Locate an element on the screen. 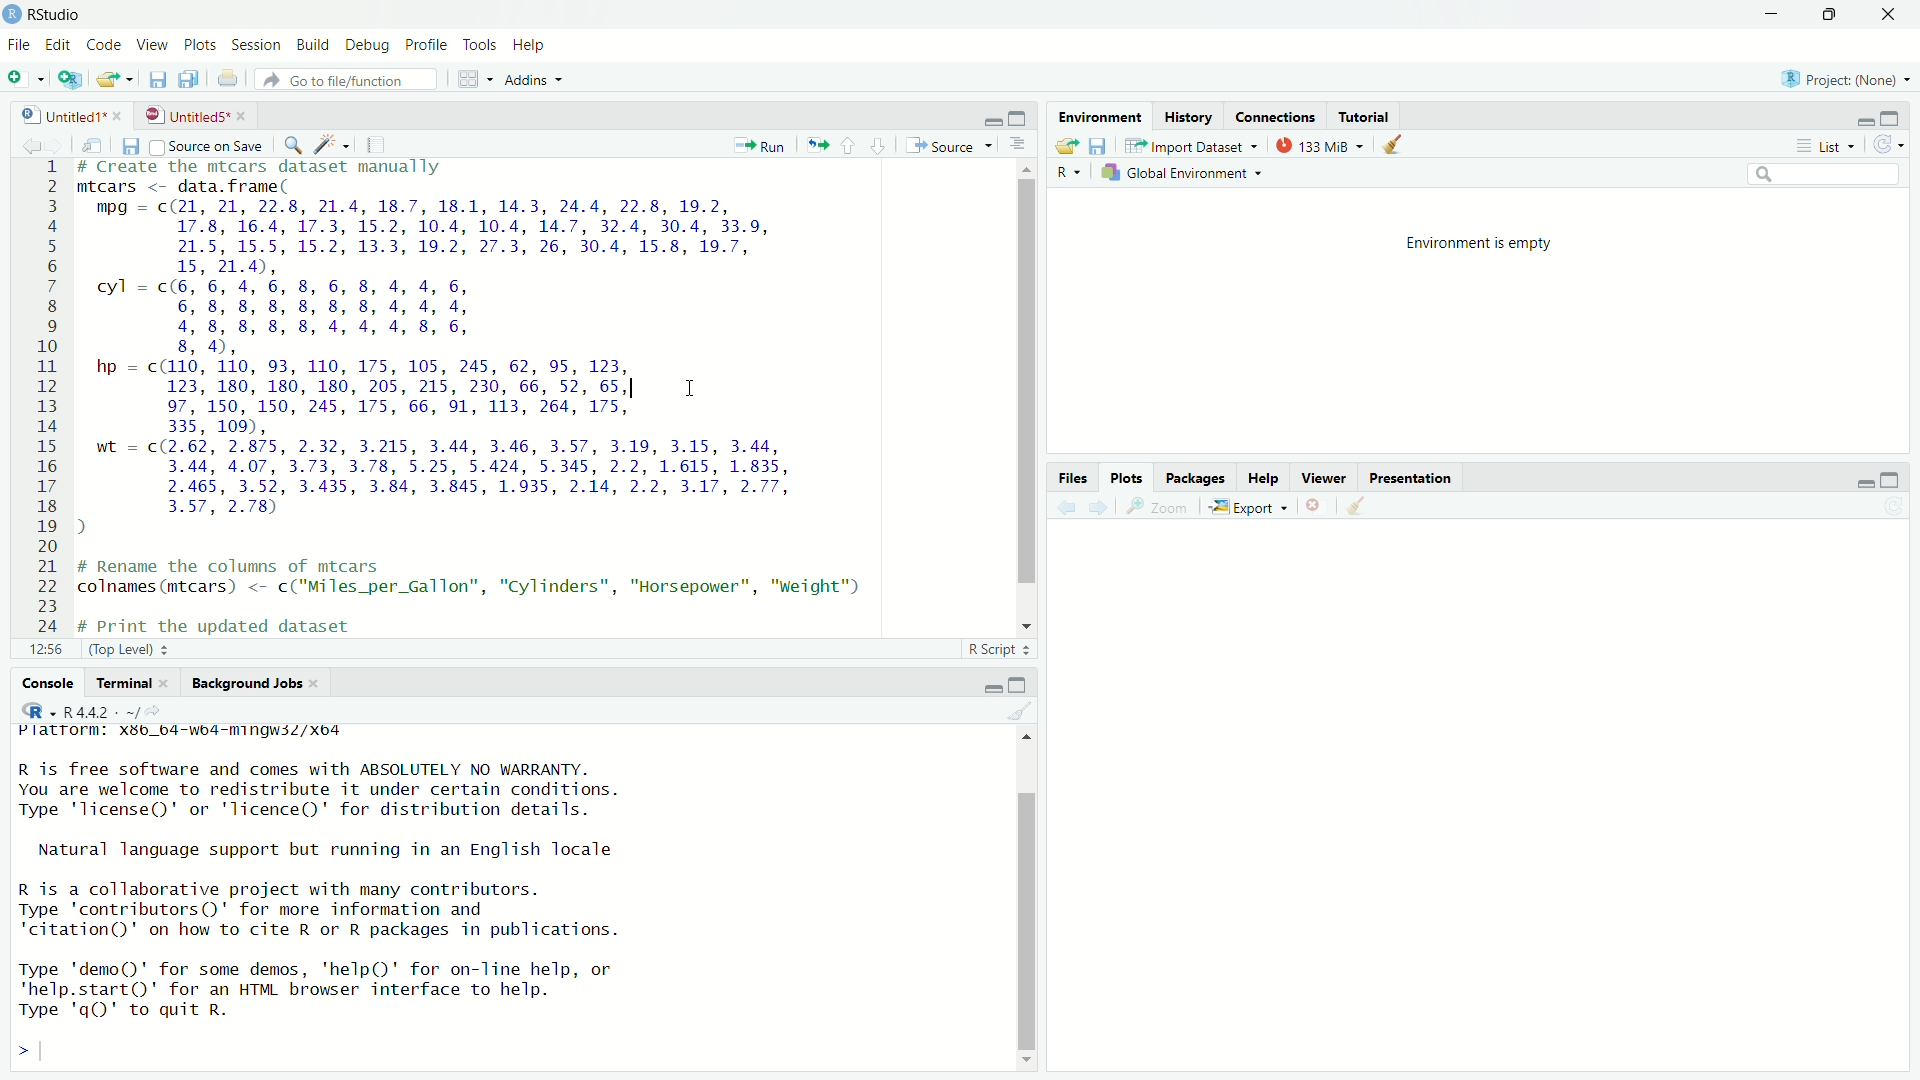  grid is located at coordinates (476, 79).